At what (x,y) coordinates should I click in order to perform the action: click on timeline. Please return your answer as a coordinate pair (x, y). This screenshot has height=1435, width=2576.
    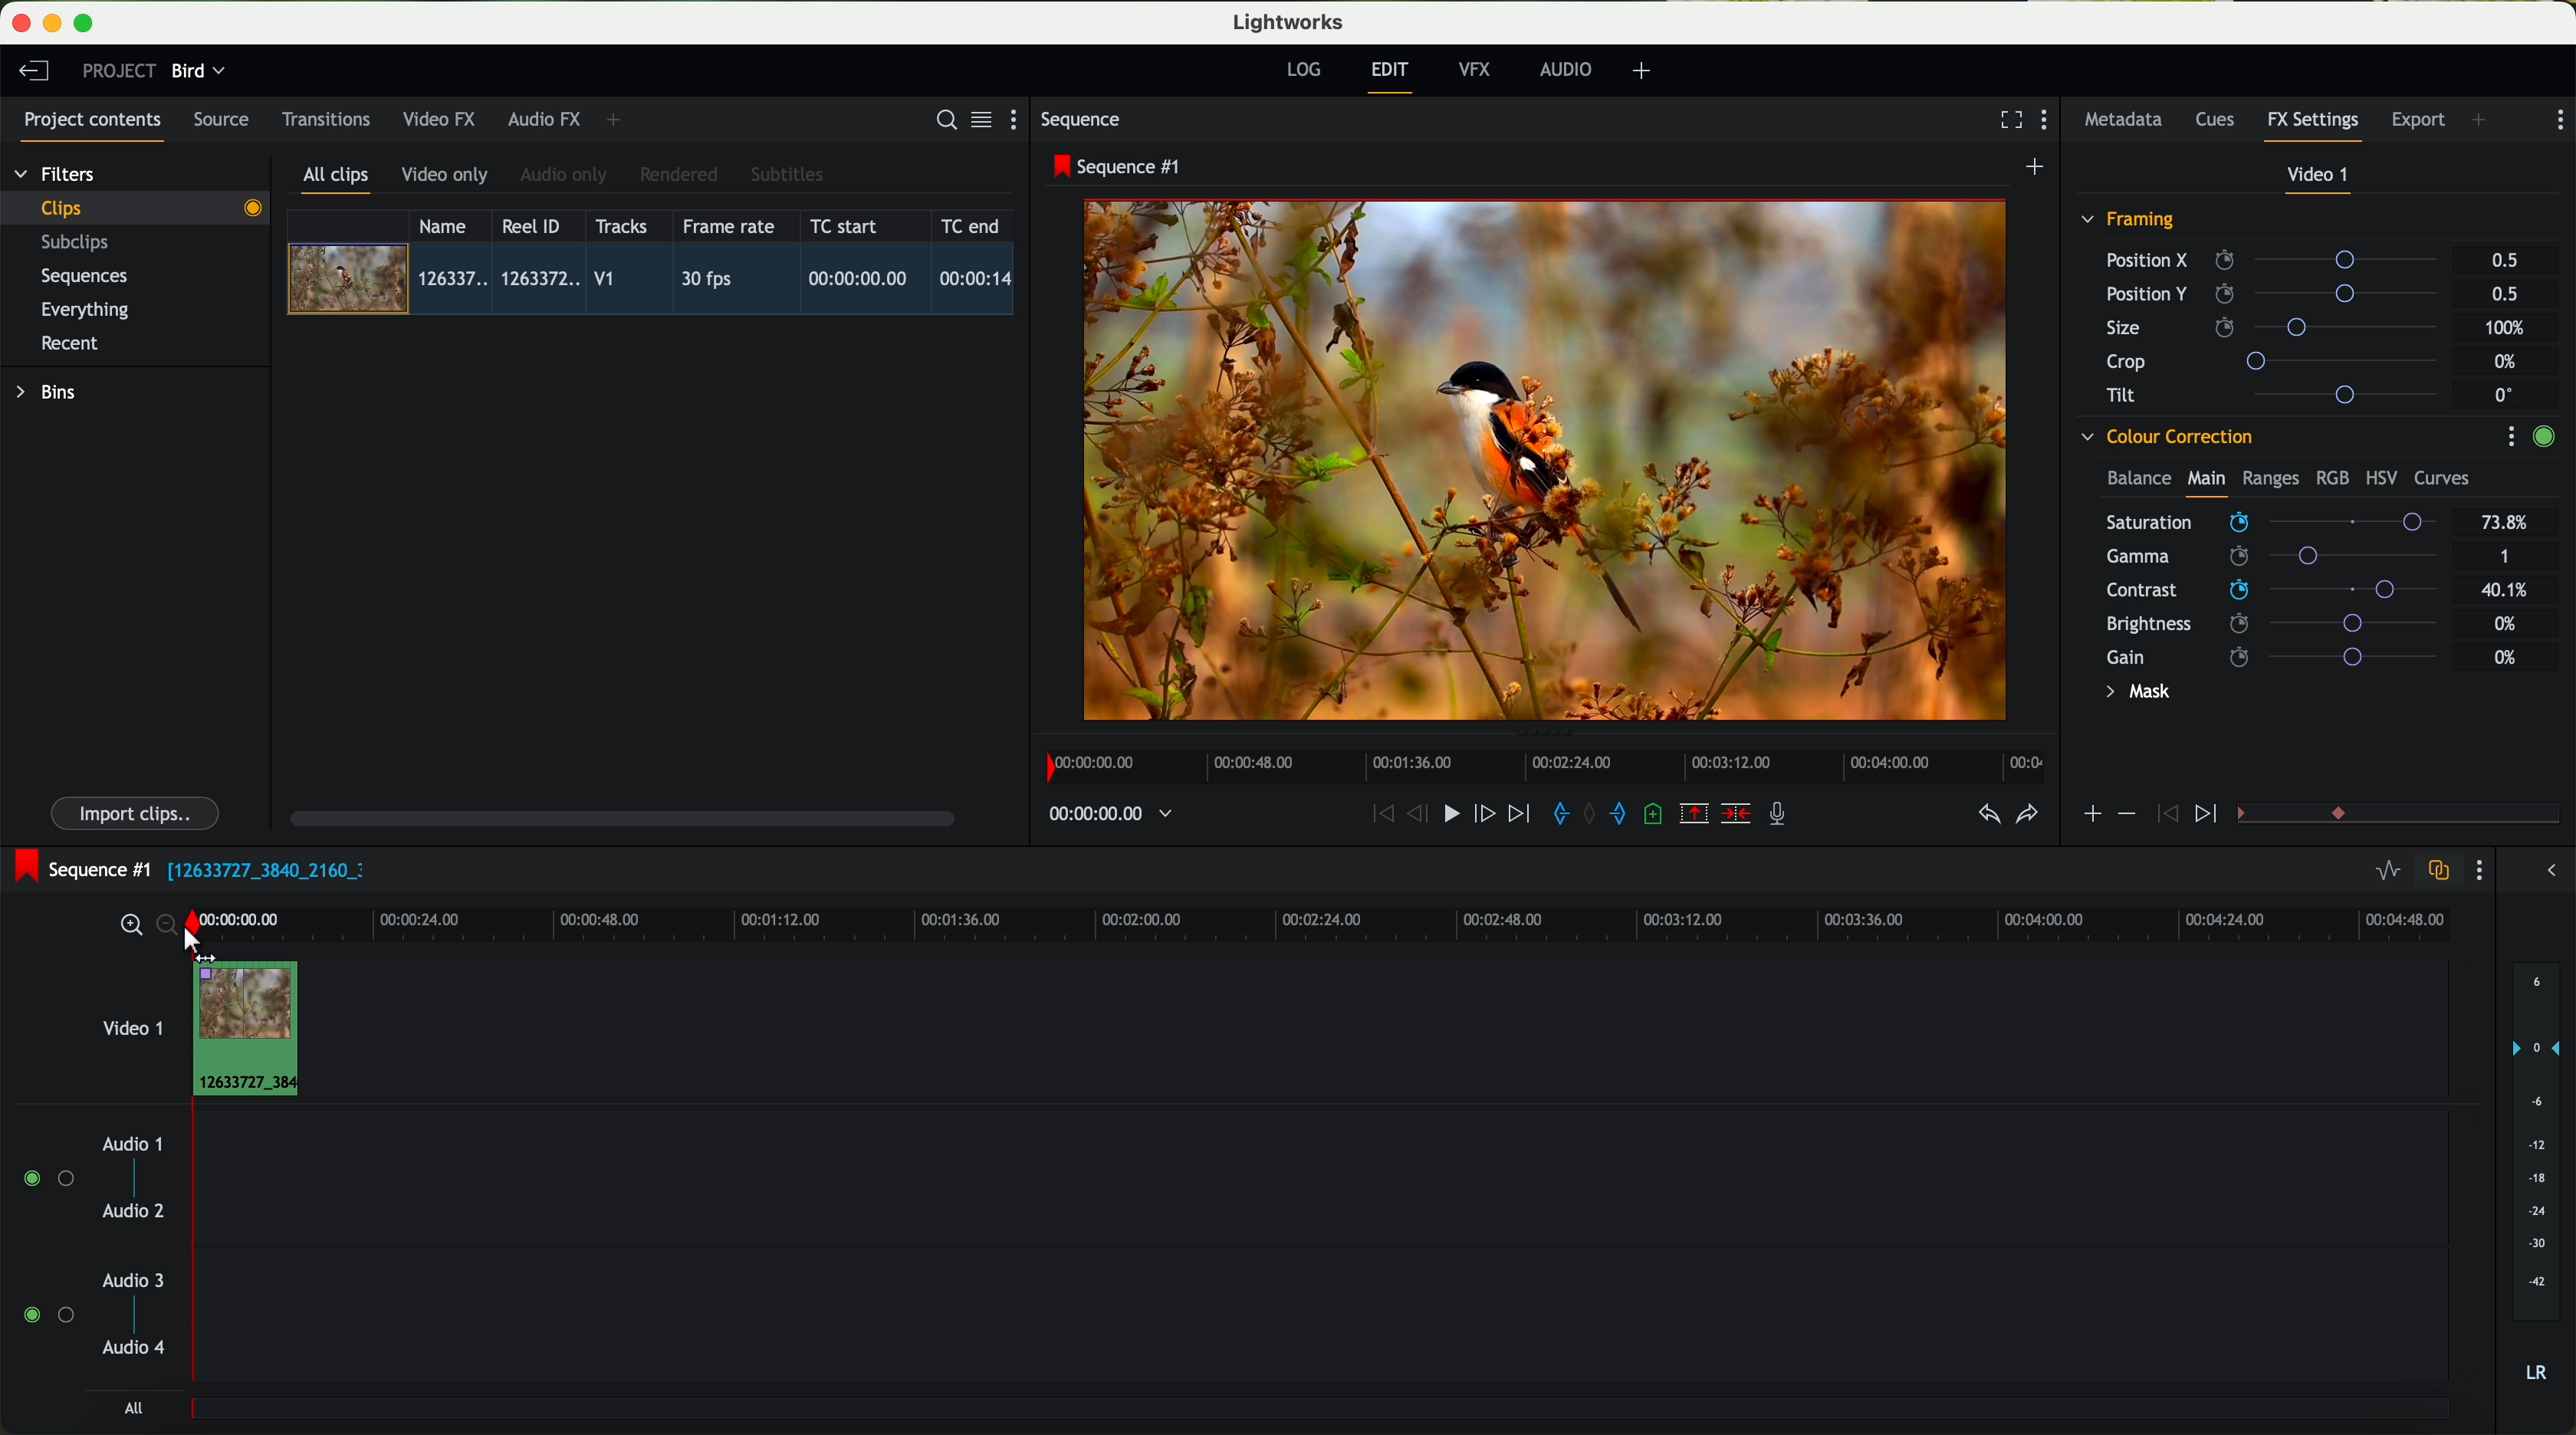
    Looking at the image, I should click on (1100, 815).